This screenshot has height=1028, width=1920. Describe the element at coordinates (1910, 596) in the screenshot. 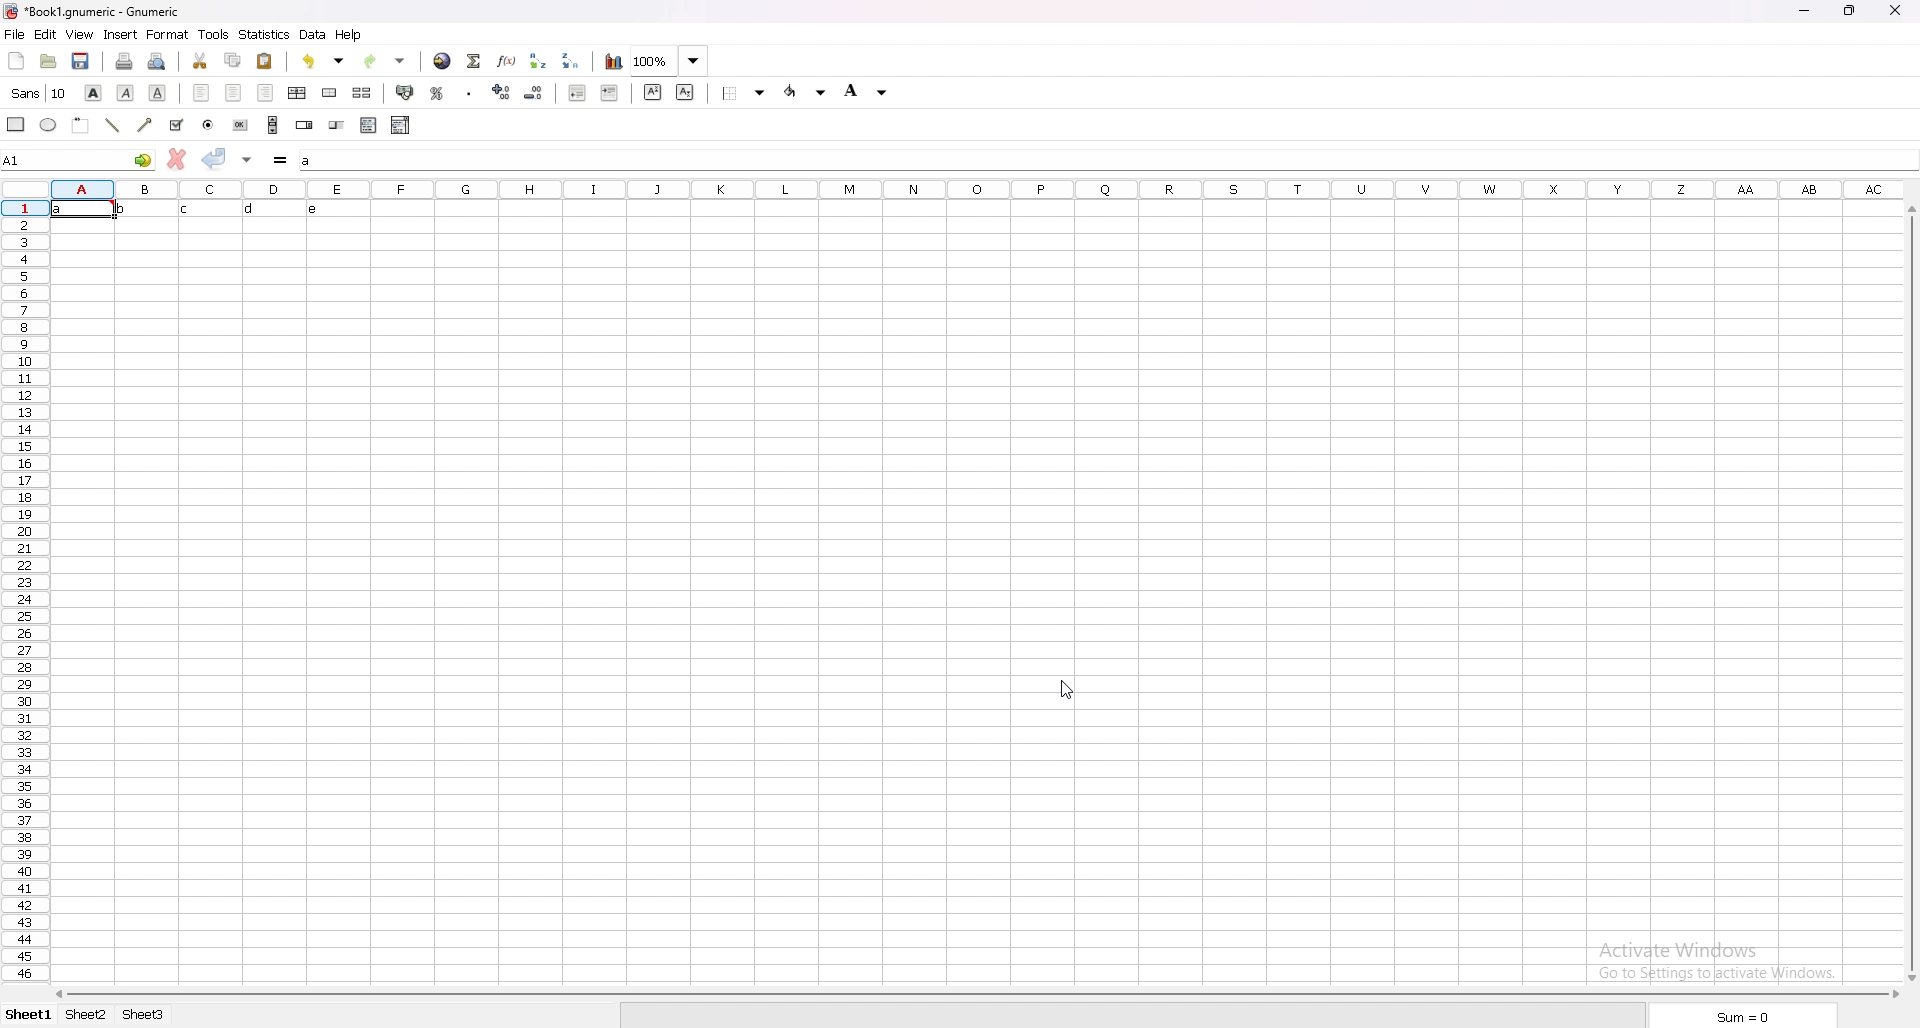

I see `scroll bar` at that location.